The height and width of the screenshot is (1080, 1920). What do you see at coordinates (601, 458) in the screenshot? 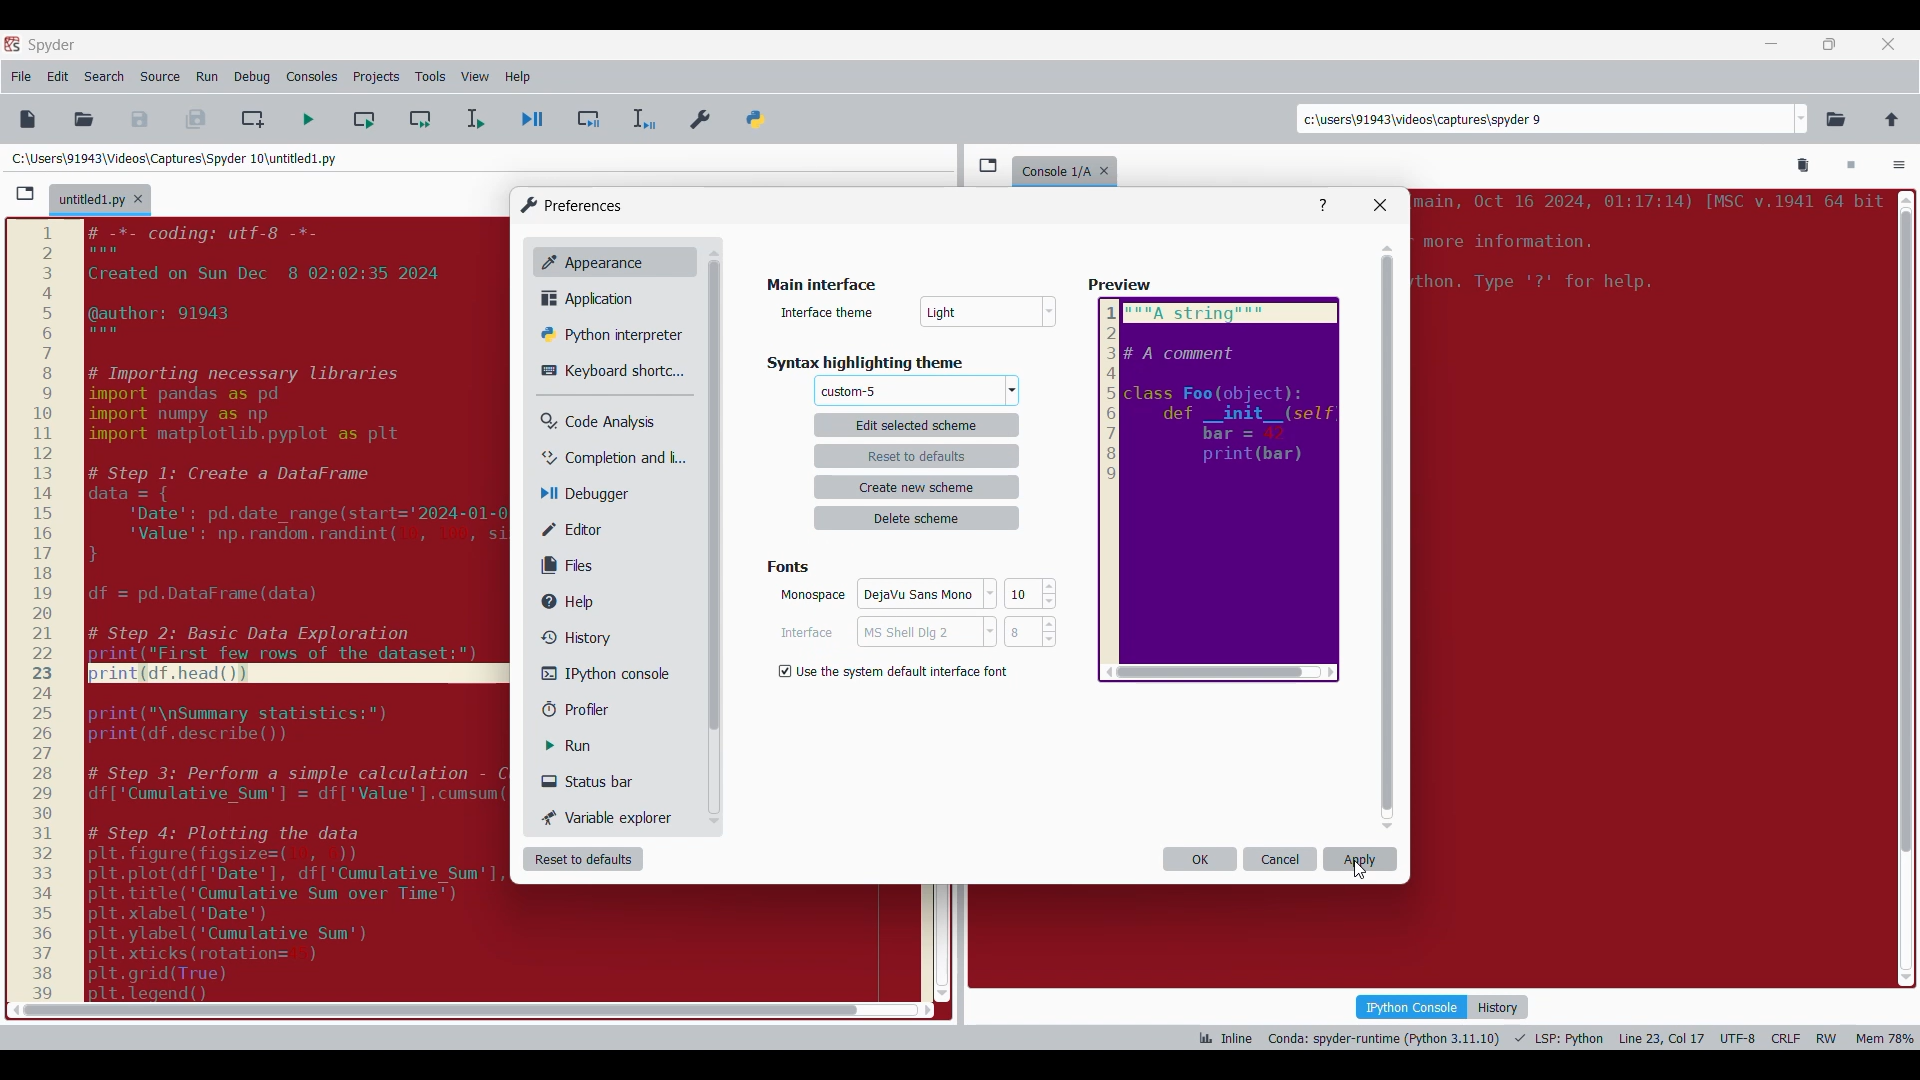
I see `Completion and linting` at bounding box center [601, 458].